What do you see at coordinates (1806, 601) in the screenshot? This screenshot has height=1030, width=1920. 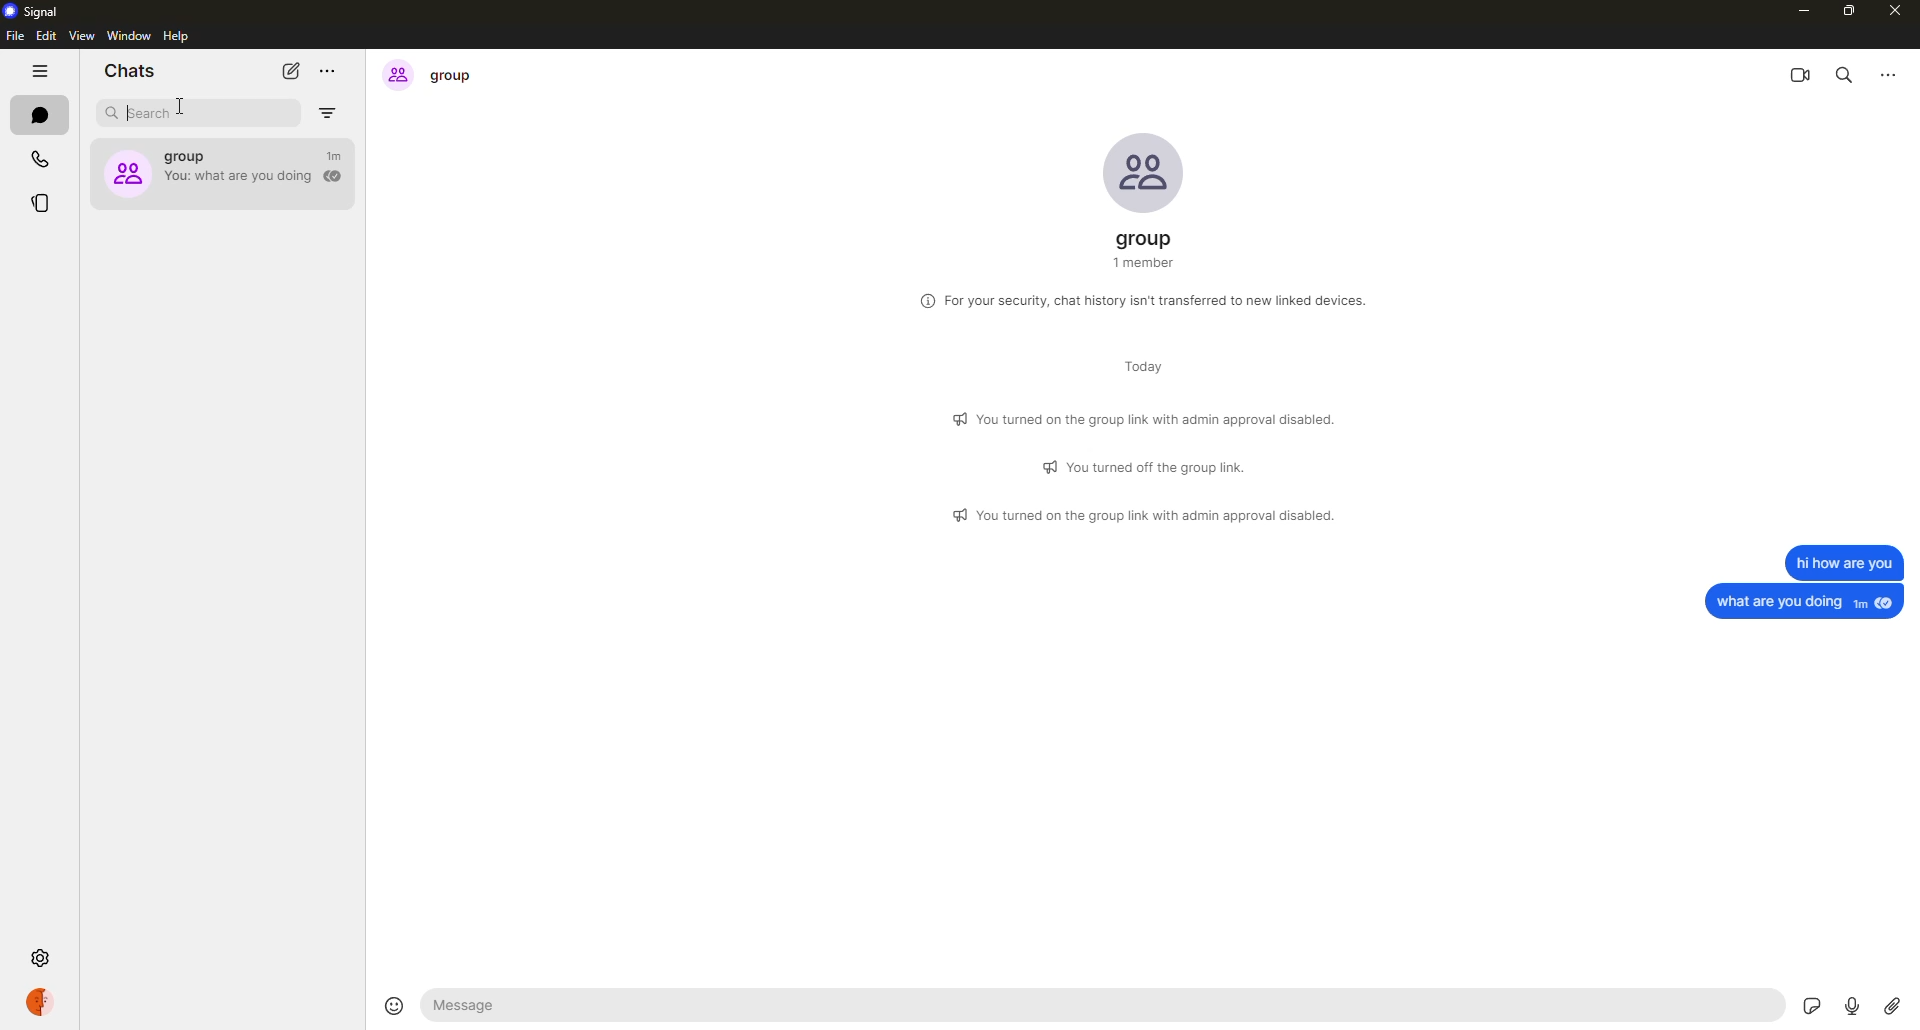 I see `message` at bounding box center [1806, 601].